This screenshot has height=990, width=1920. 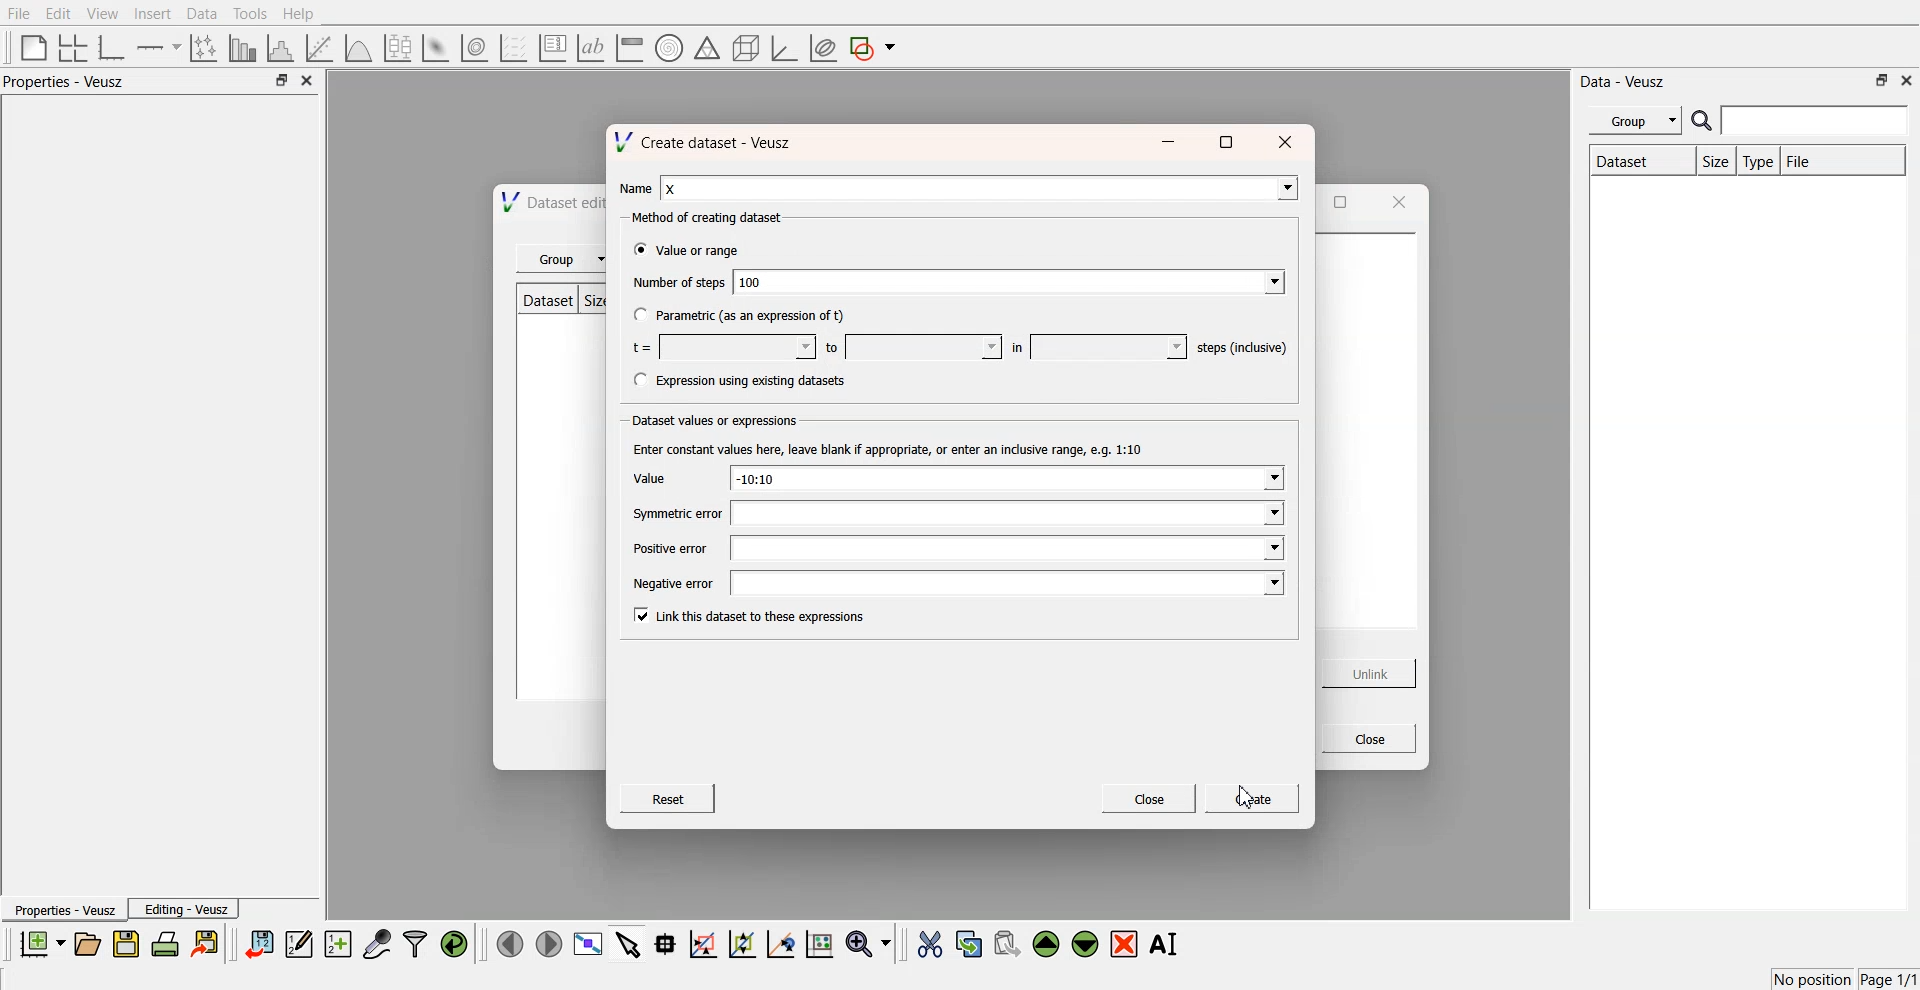 I want to click on blank page, so click(x=29, y=46).